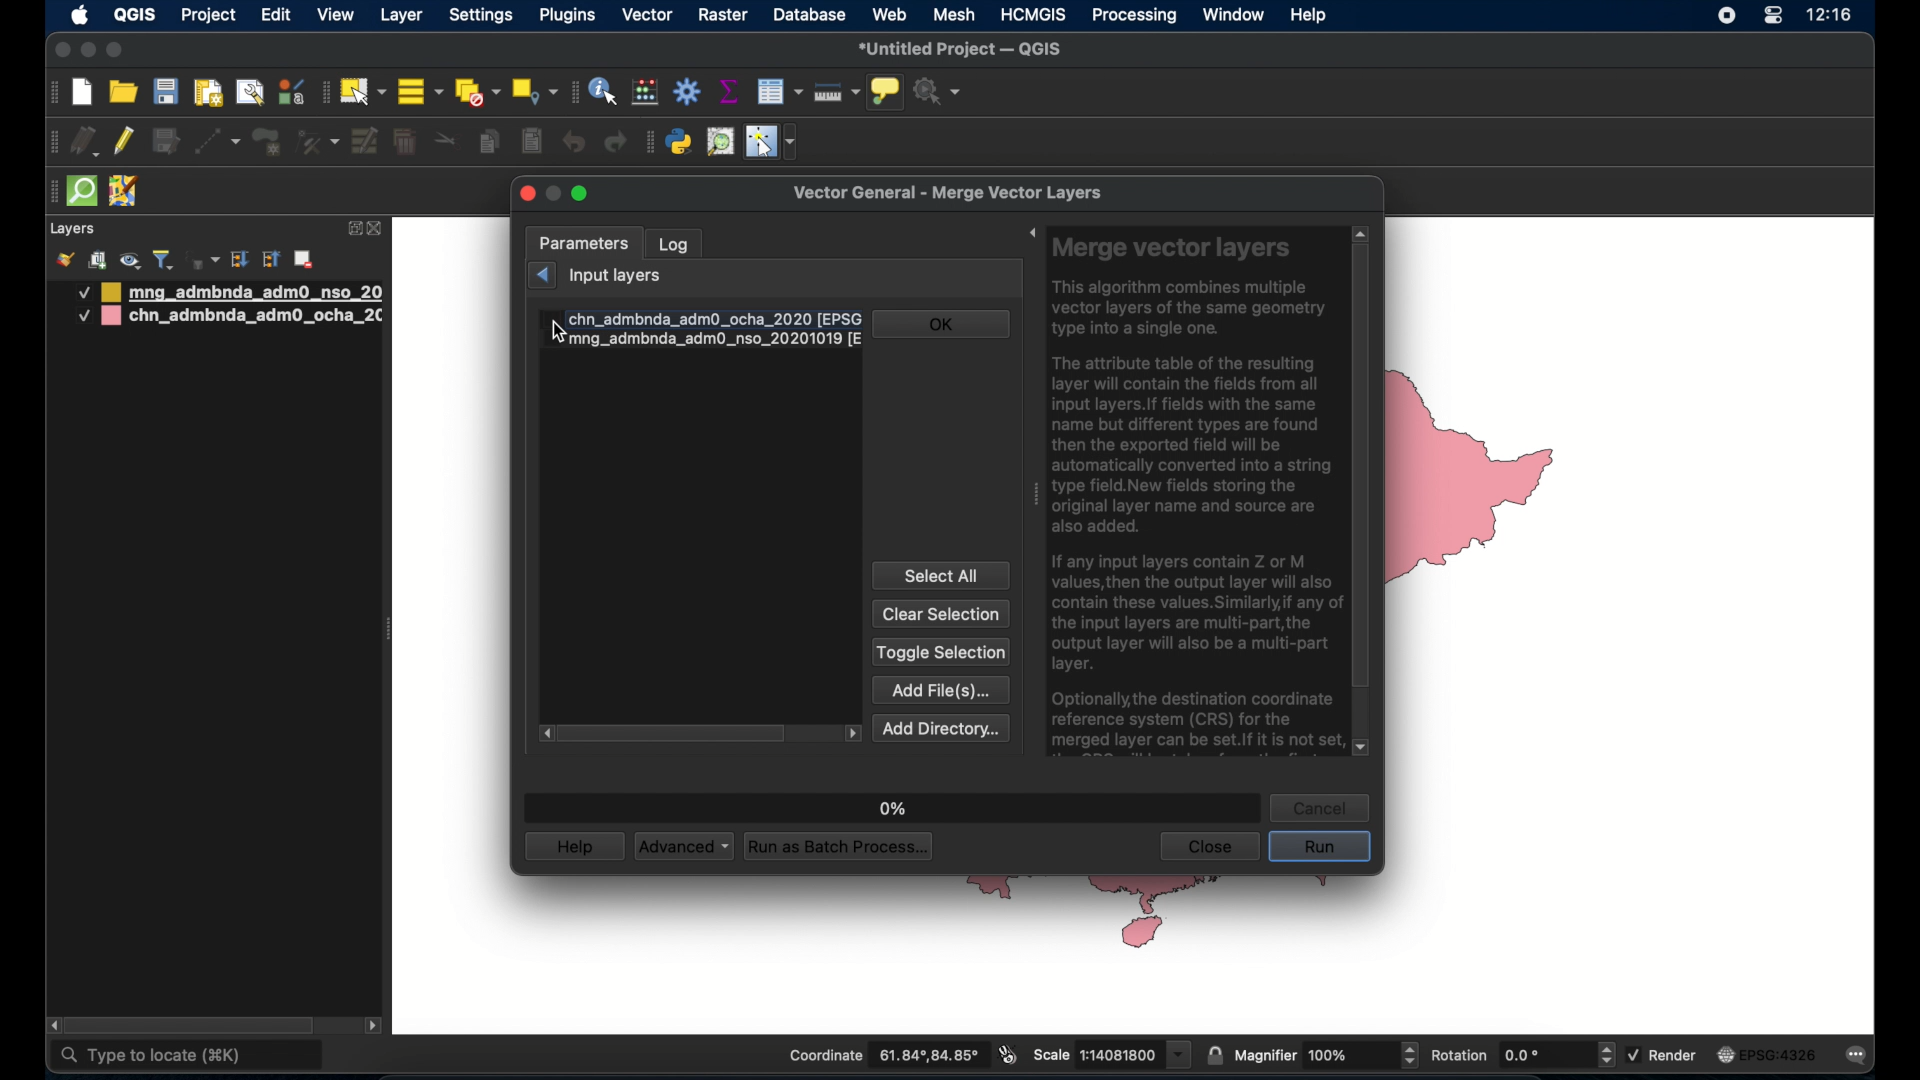 The width and height of the screenshot is (1920, 1080). Describe the element at coordinates (80, 192) in the screenshot. I see `quick som` at that location.